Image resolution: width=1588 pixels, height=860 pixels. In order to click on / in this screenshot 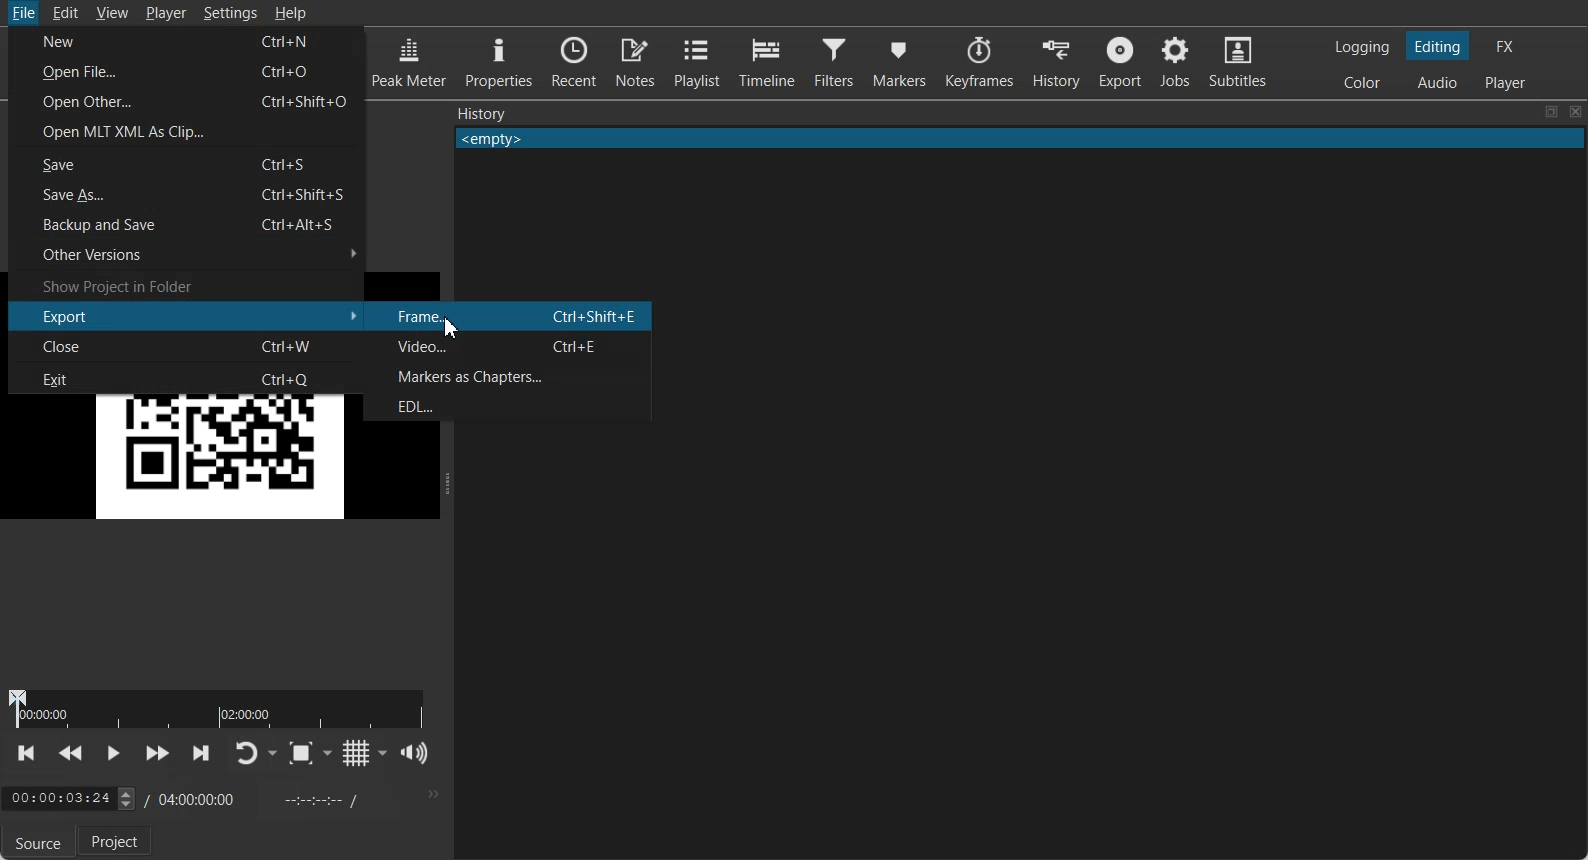, I will do `click(144, 798)`.